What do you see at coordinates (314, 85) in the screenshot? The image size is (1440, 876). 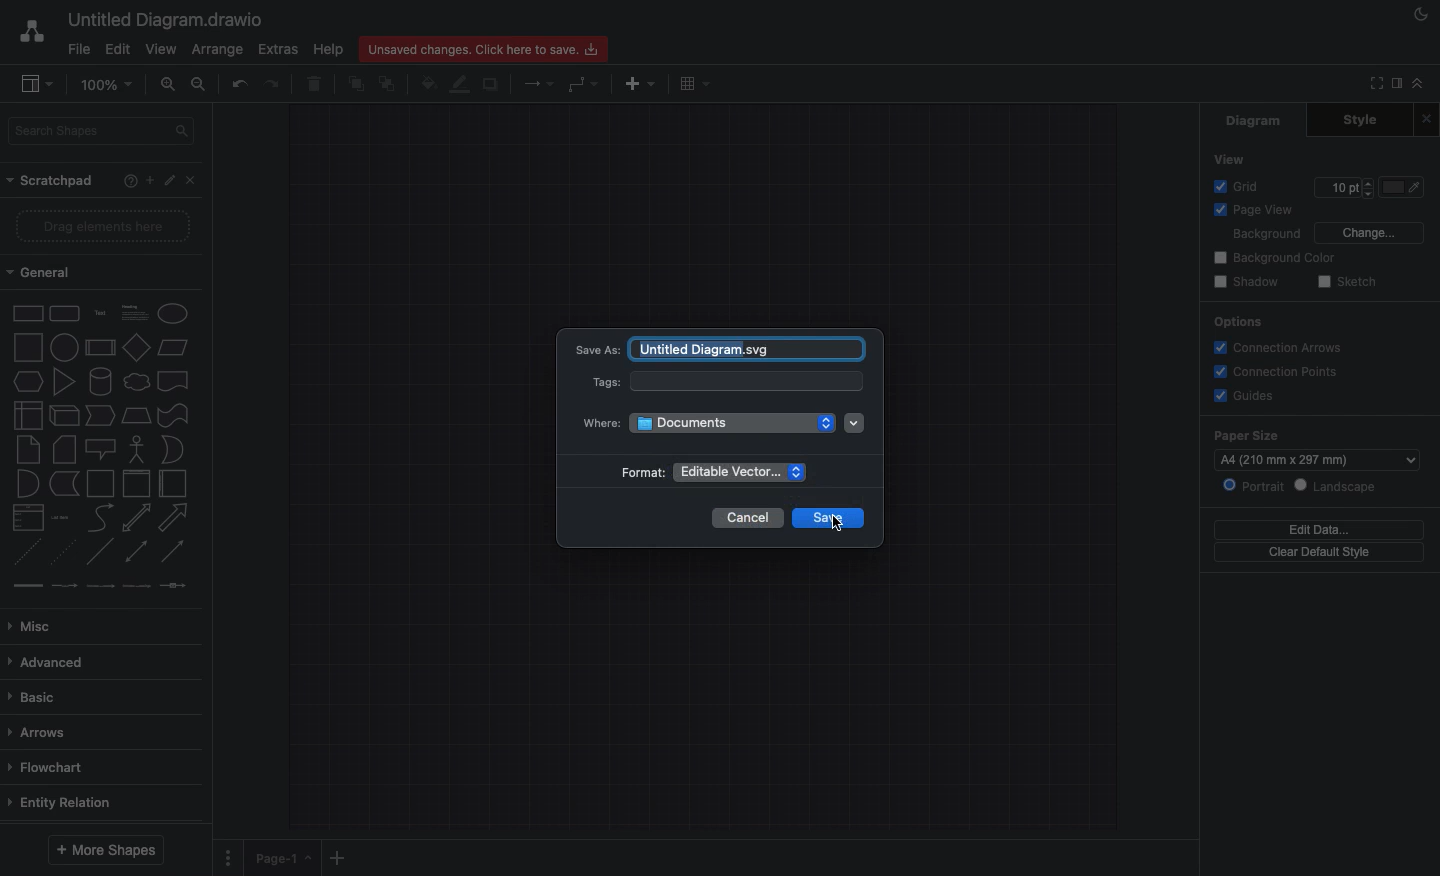 I see `Trash` at bounding box center [314, 85].